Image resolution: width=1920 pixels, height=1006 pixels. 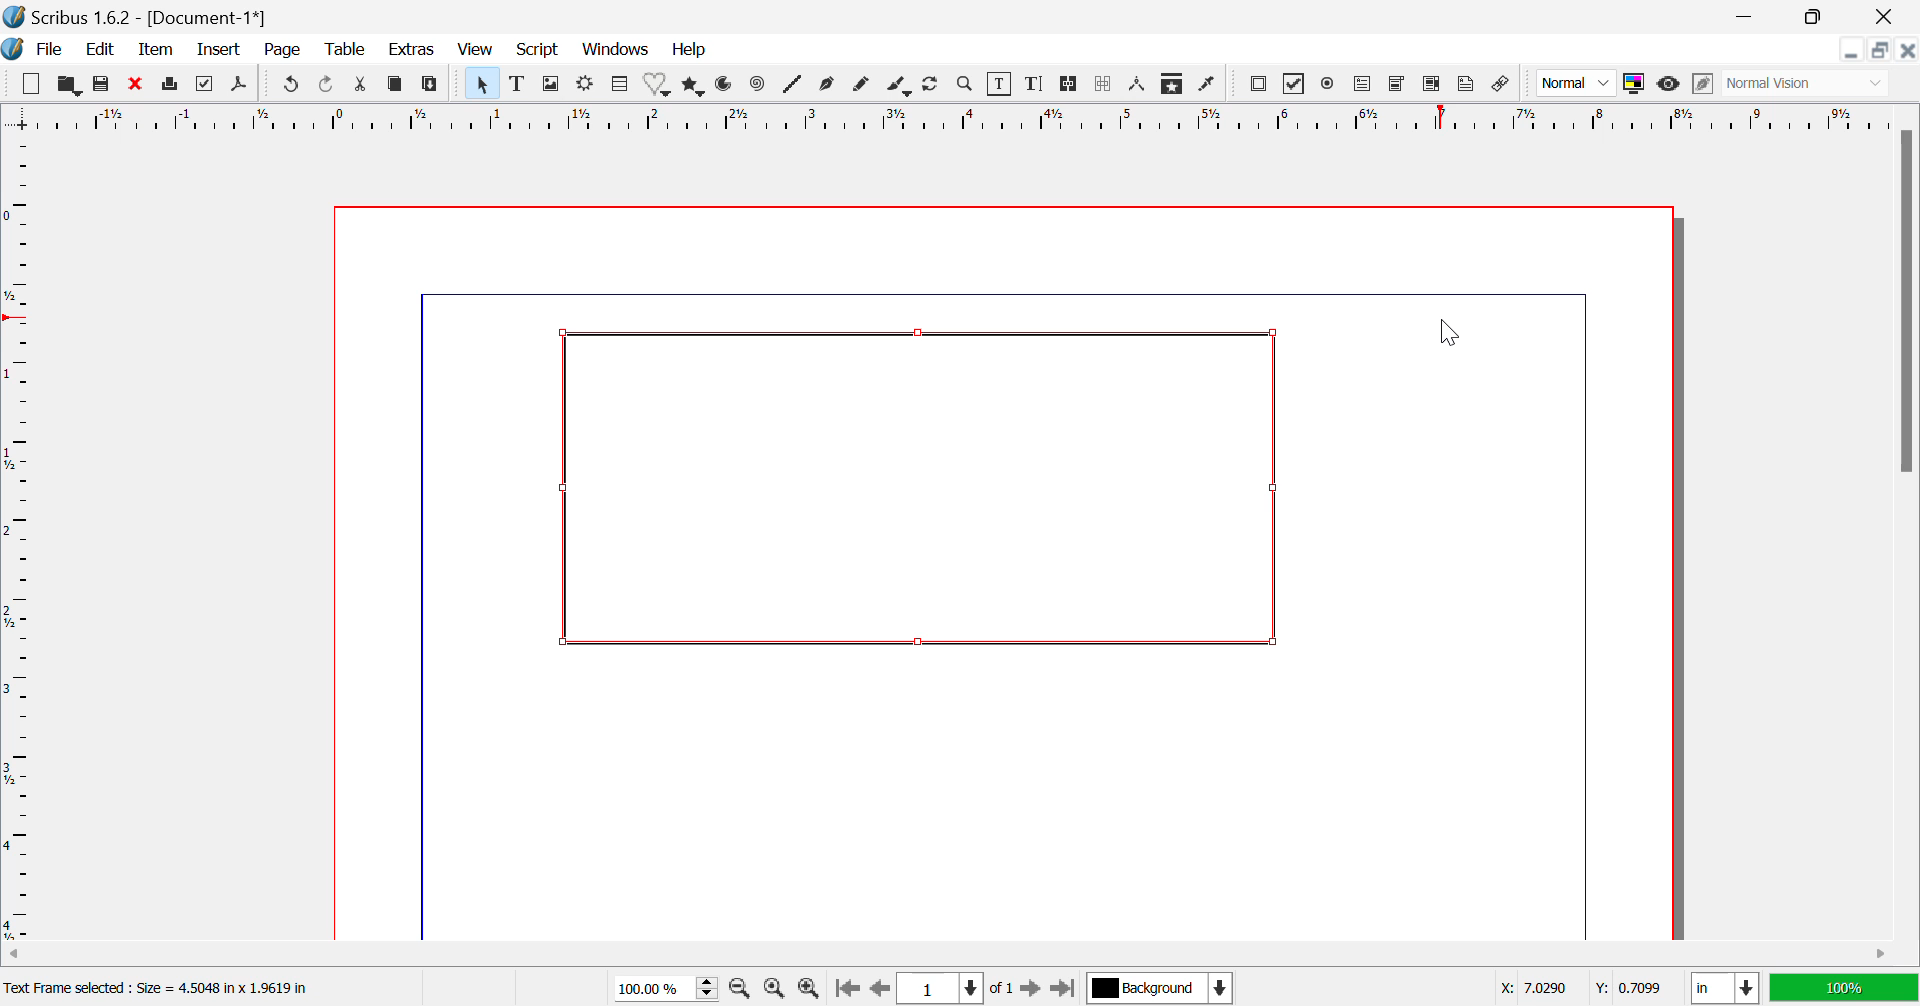 I want to click on Close, so click(x=1885, y=16).